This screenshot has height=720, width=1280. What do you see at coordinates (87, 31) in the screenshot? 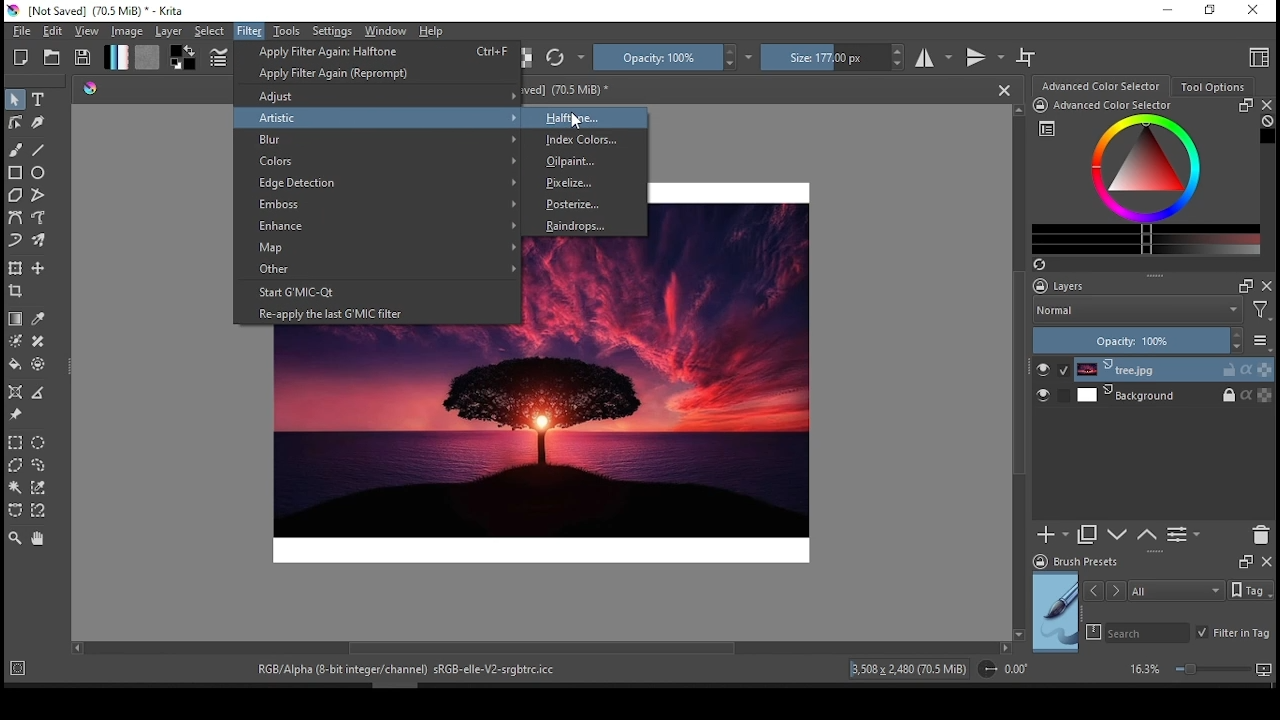
I see `view` at bounding box center [87, 31].